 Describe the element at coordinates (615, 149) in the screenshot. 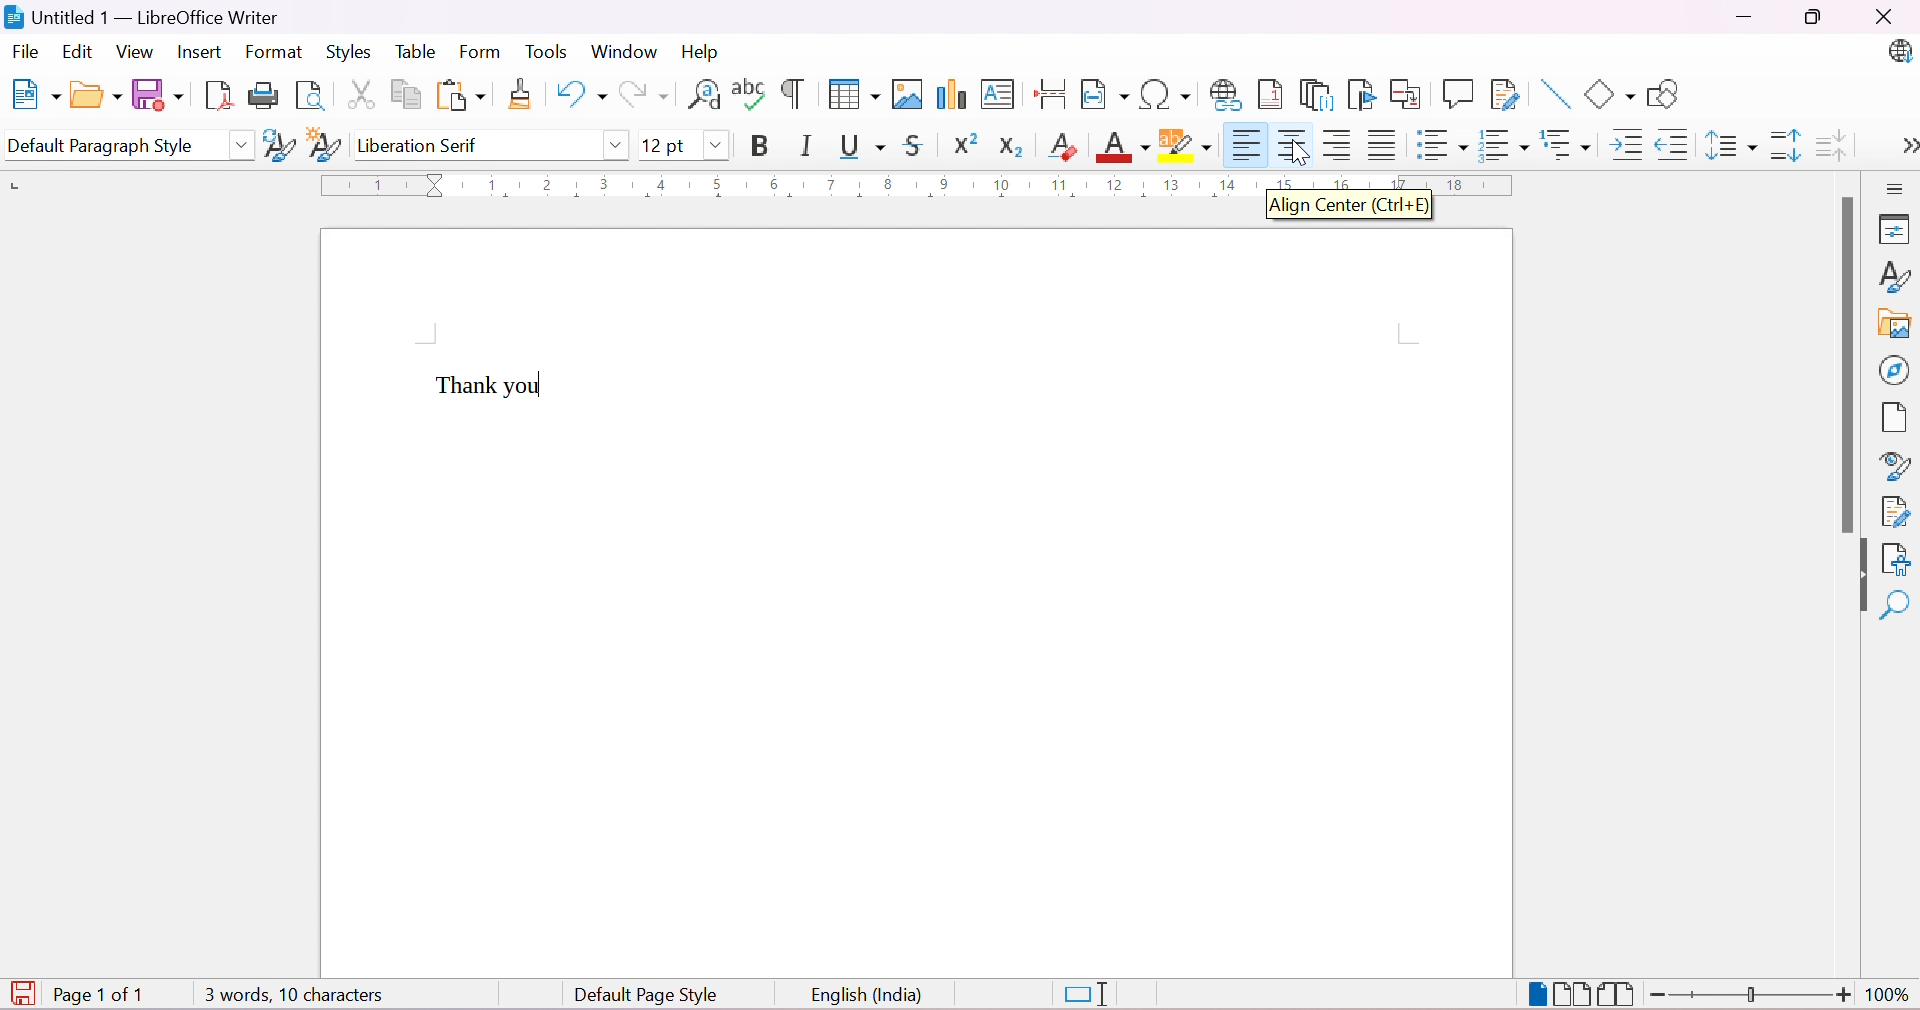

I see `Drop Down` at that location.